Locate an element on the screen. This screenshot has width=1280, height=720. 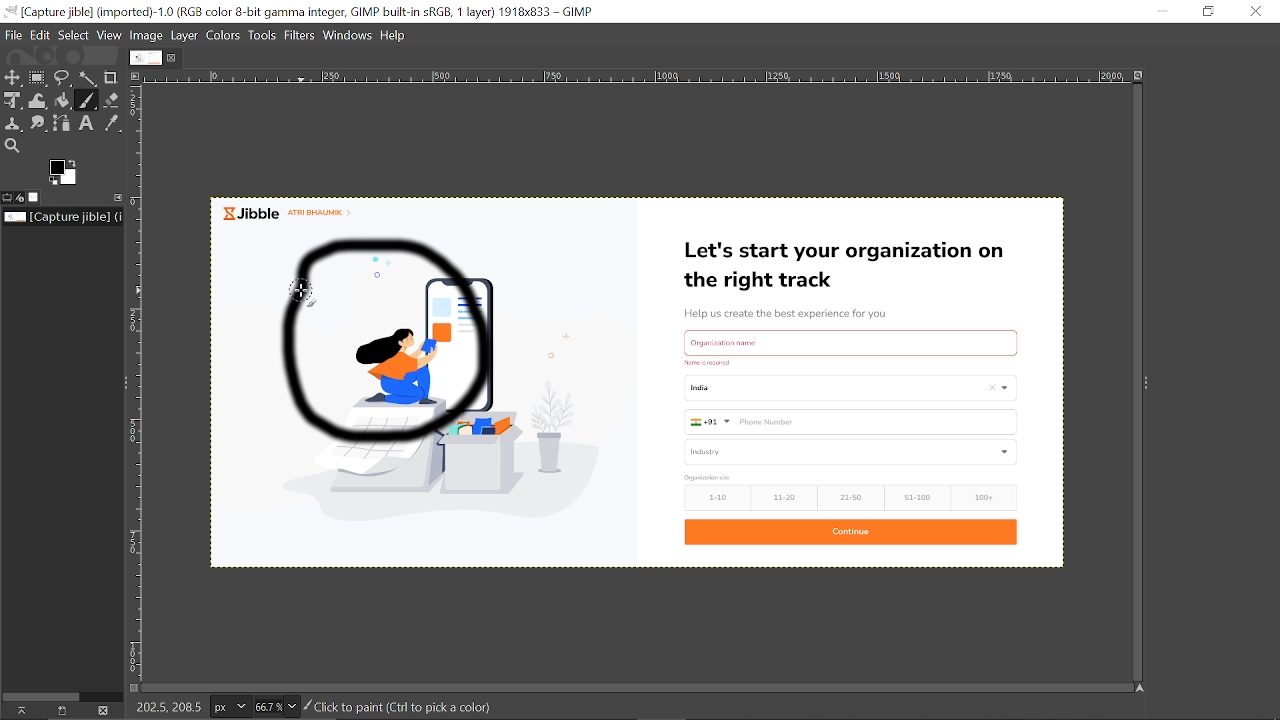
Scale is located at coordinates (138, 388).